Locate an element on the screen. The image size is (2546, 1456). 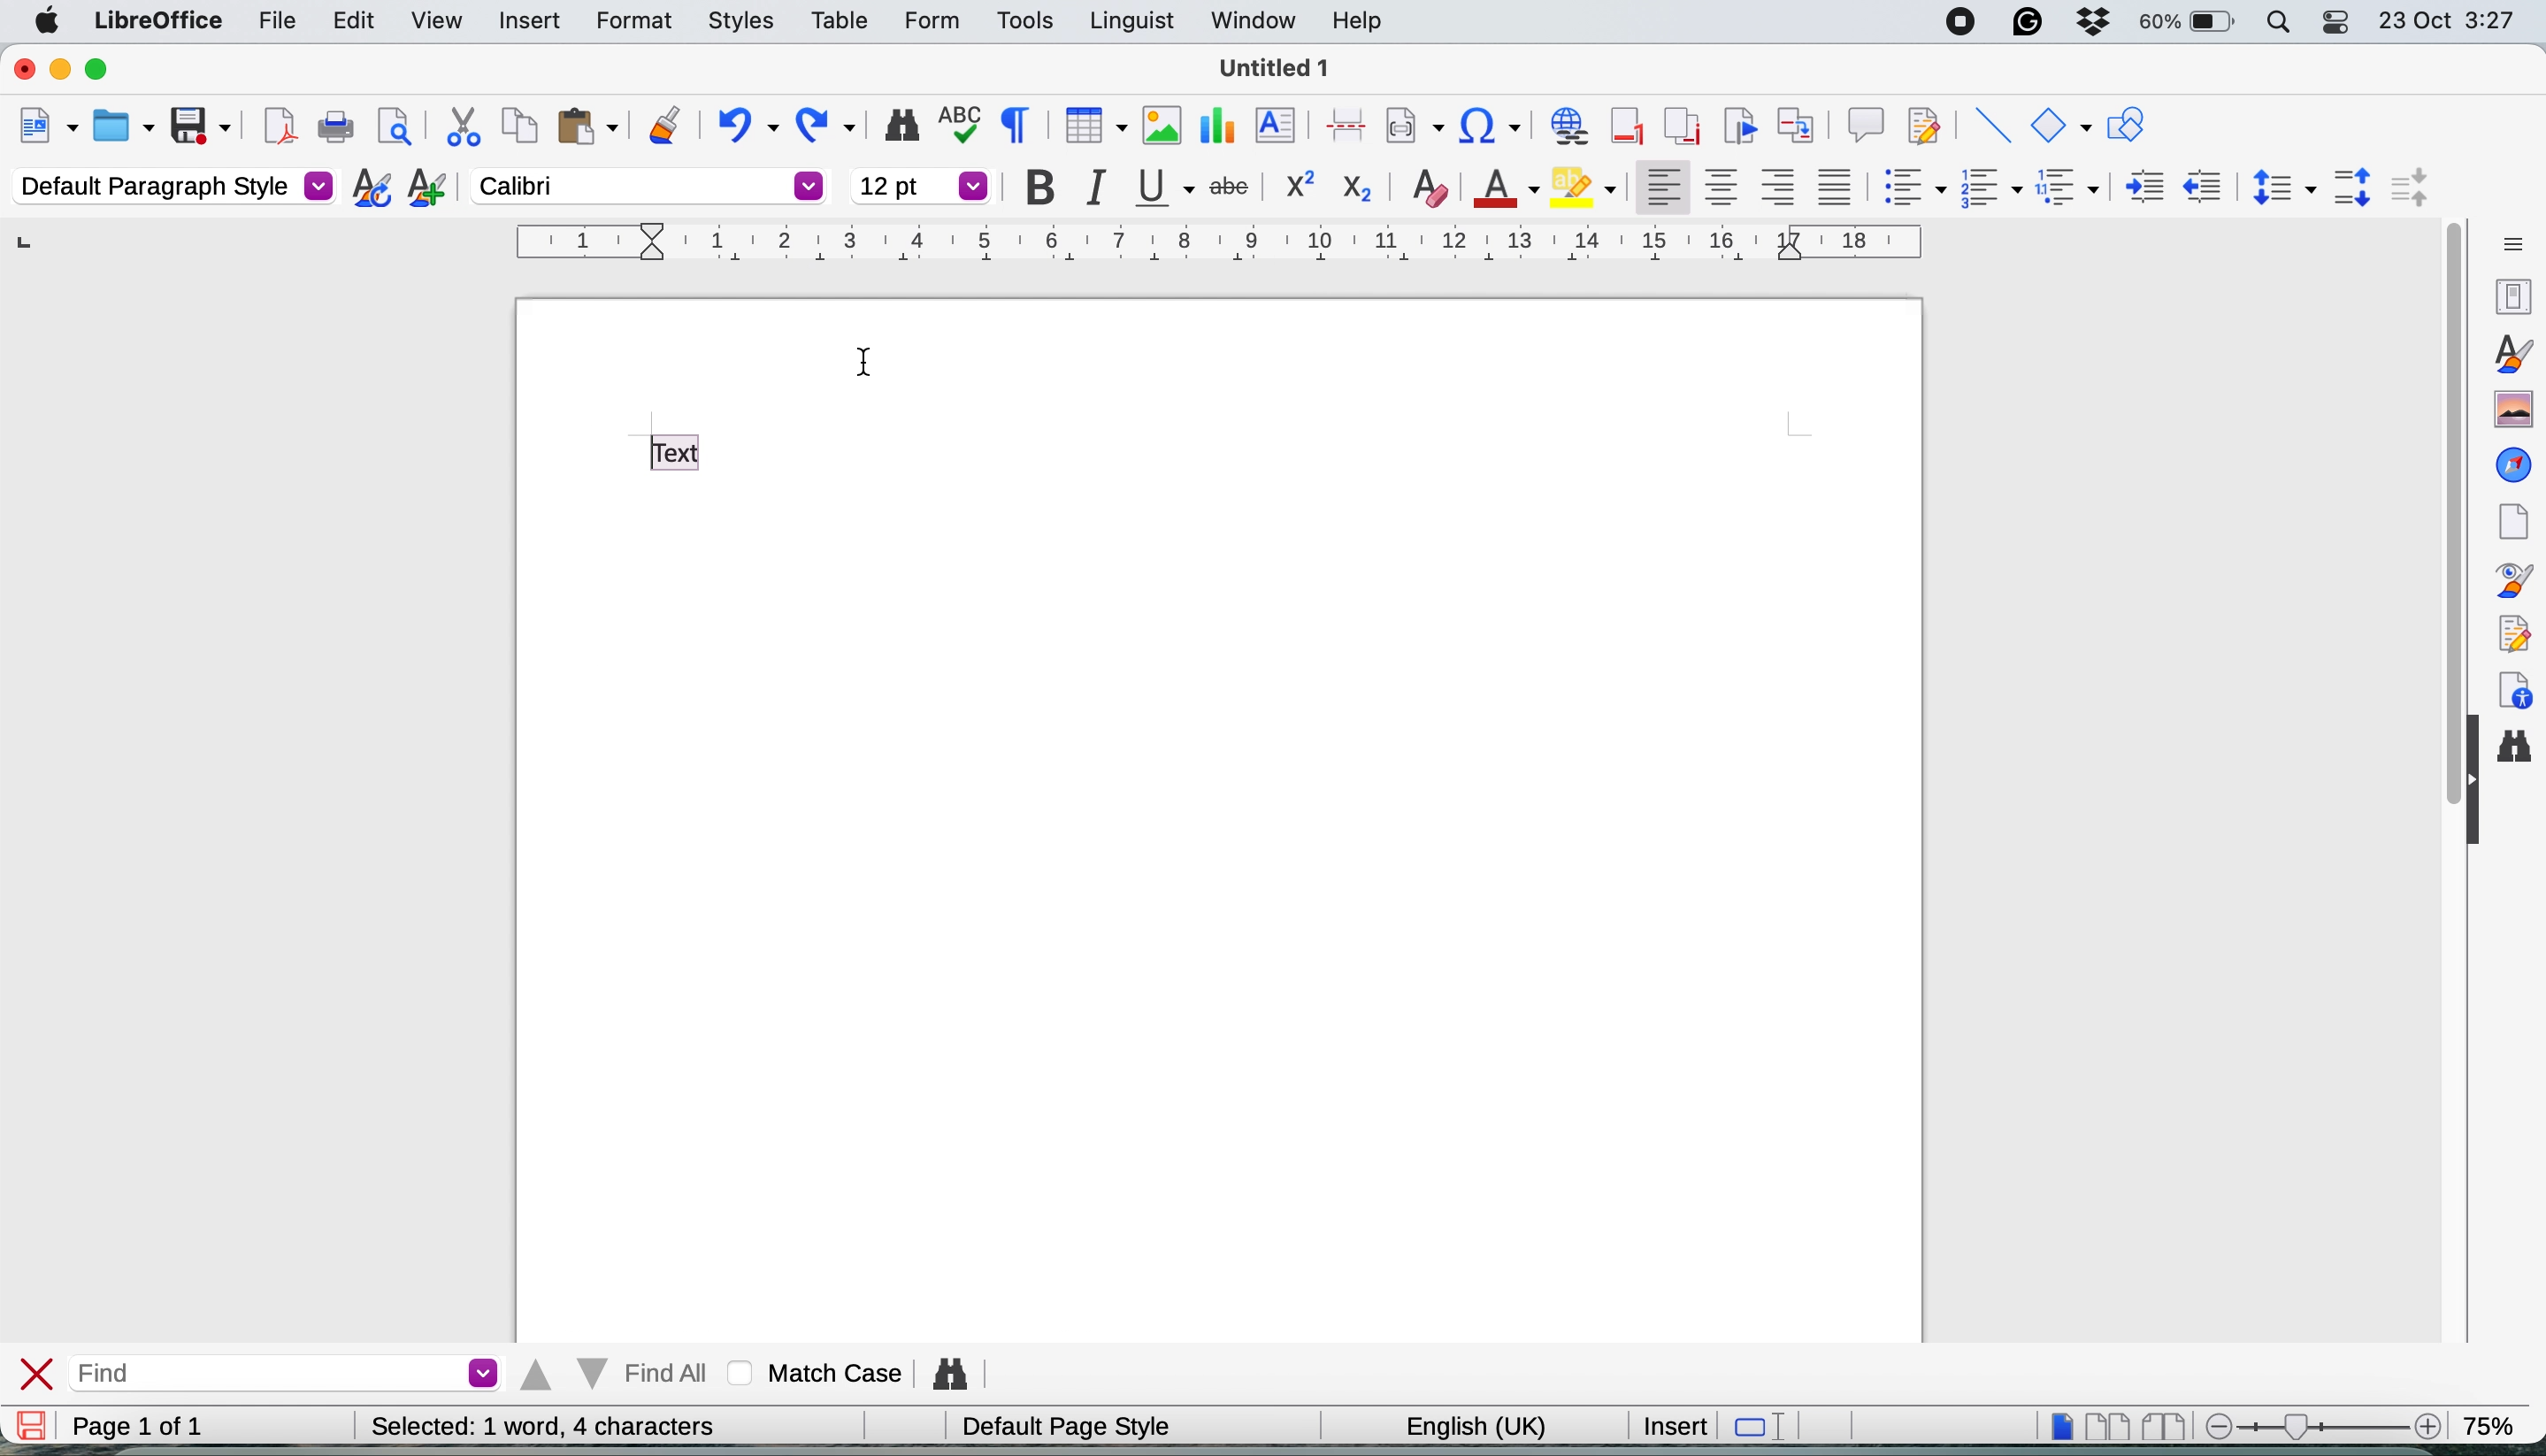
page break is located at coordinates (1349, 123).